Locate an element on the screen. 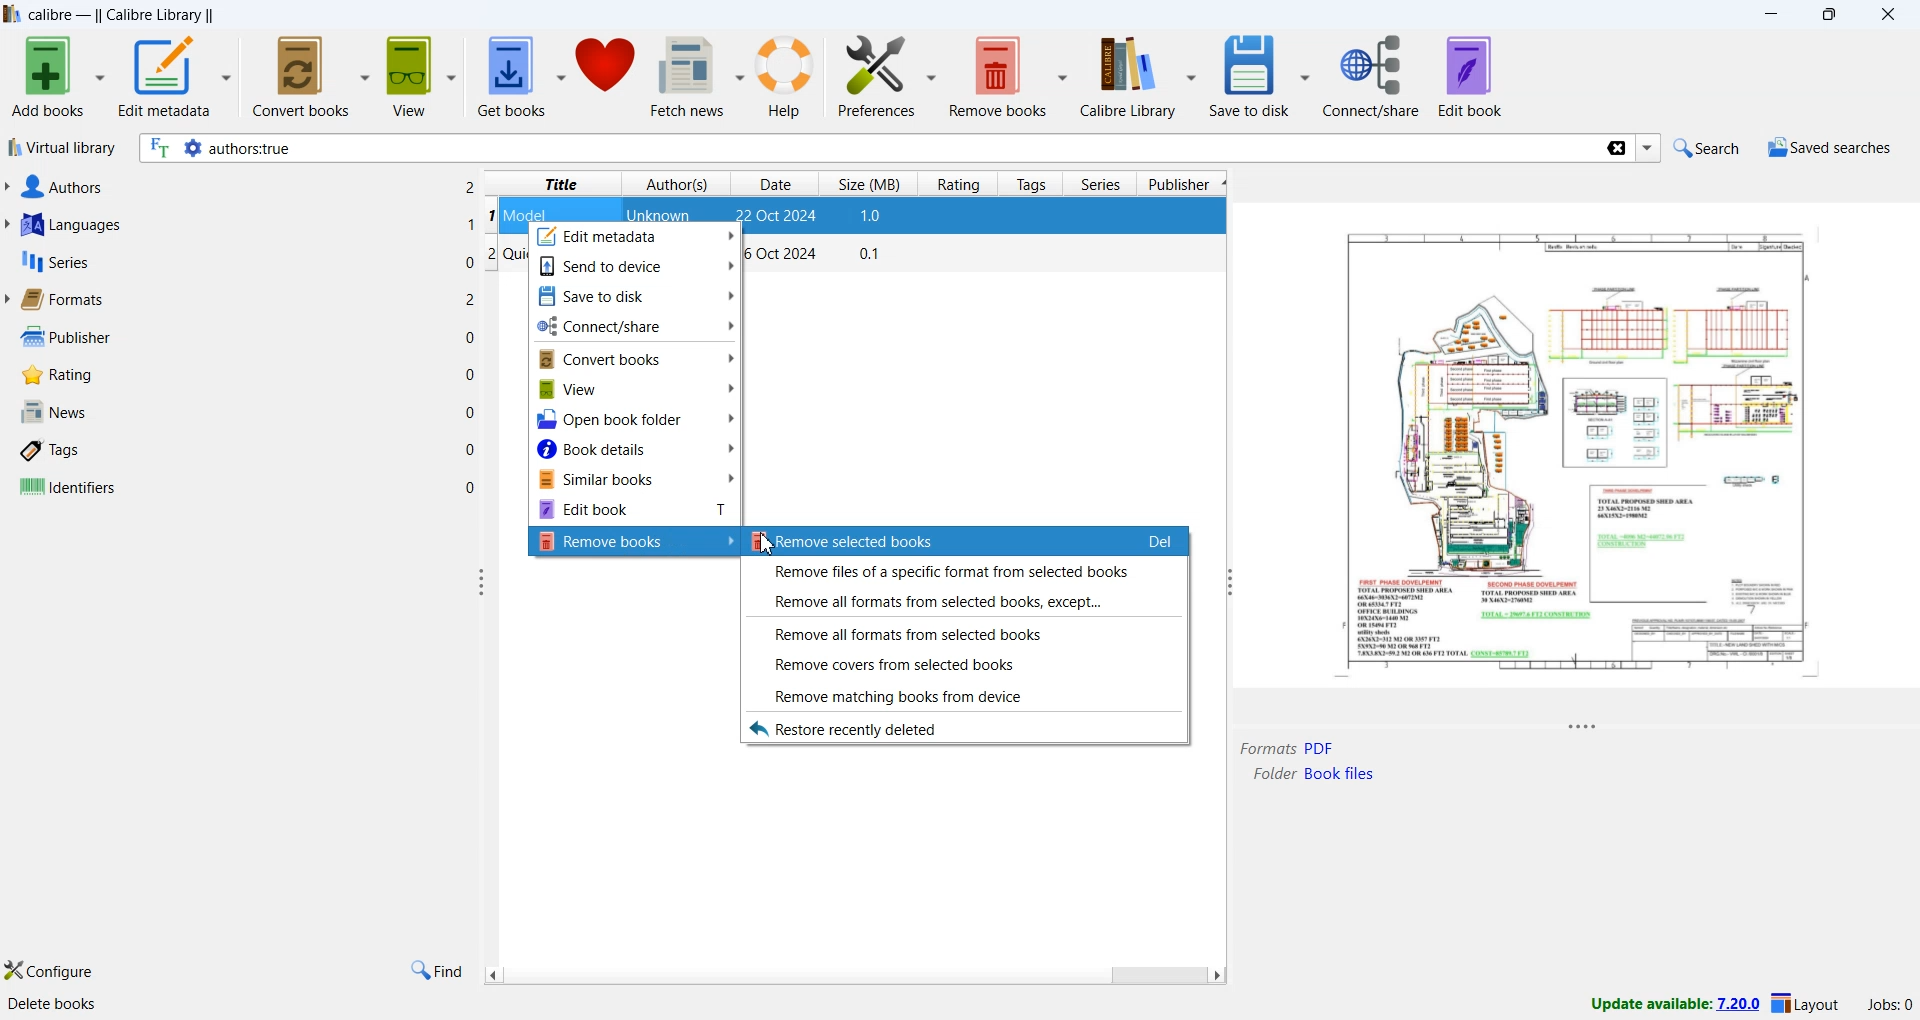  Remove files of a specific format from selected books is located at coordinates (964, 571).